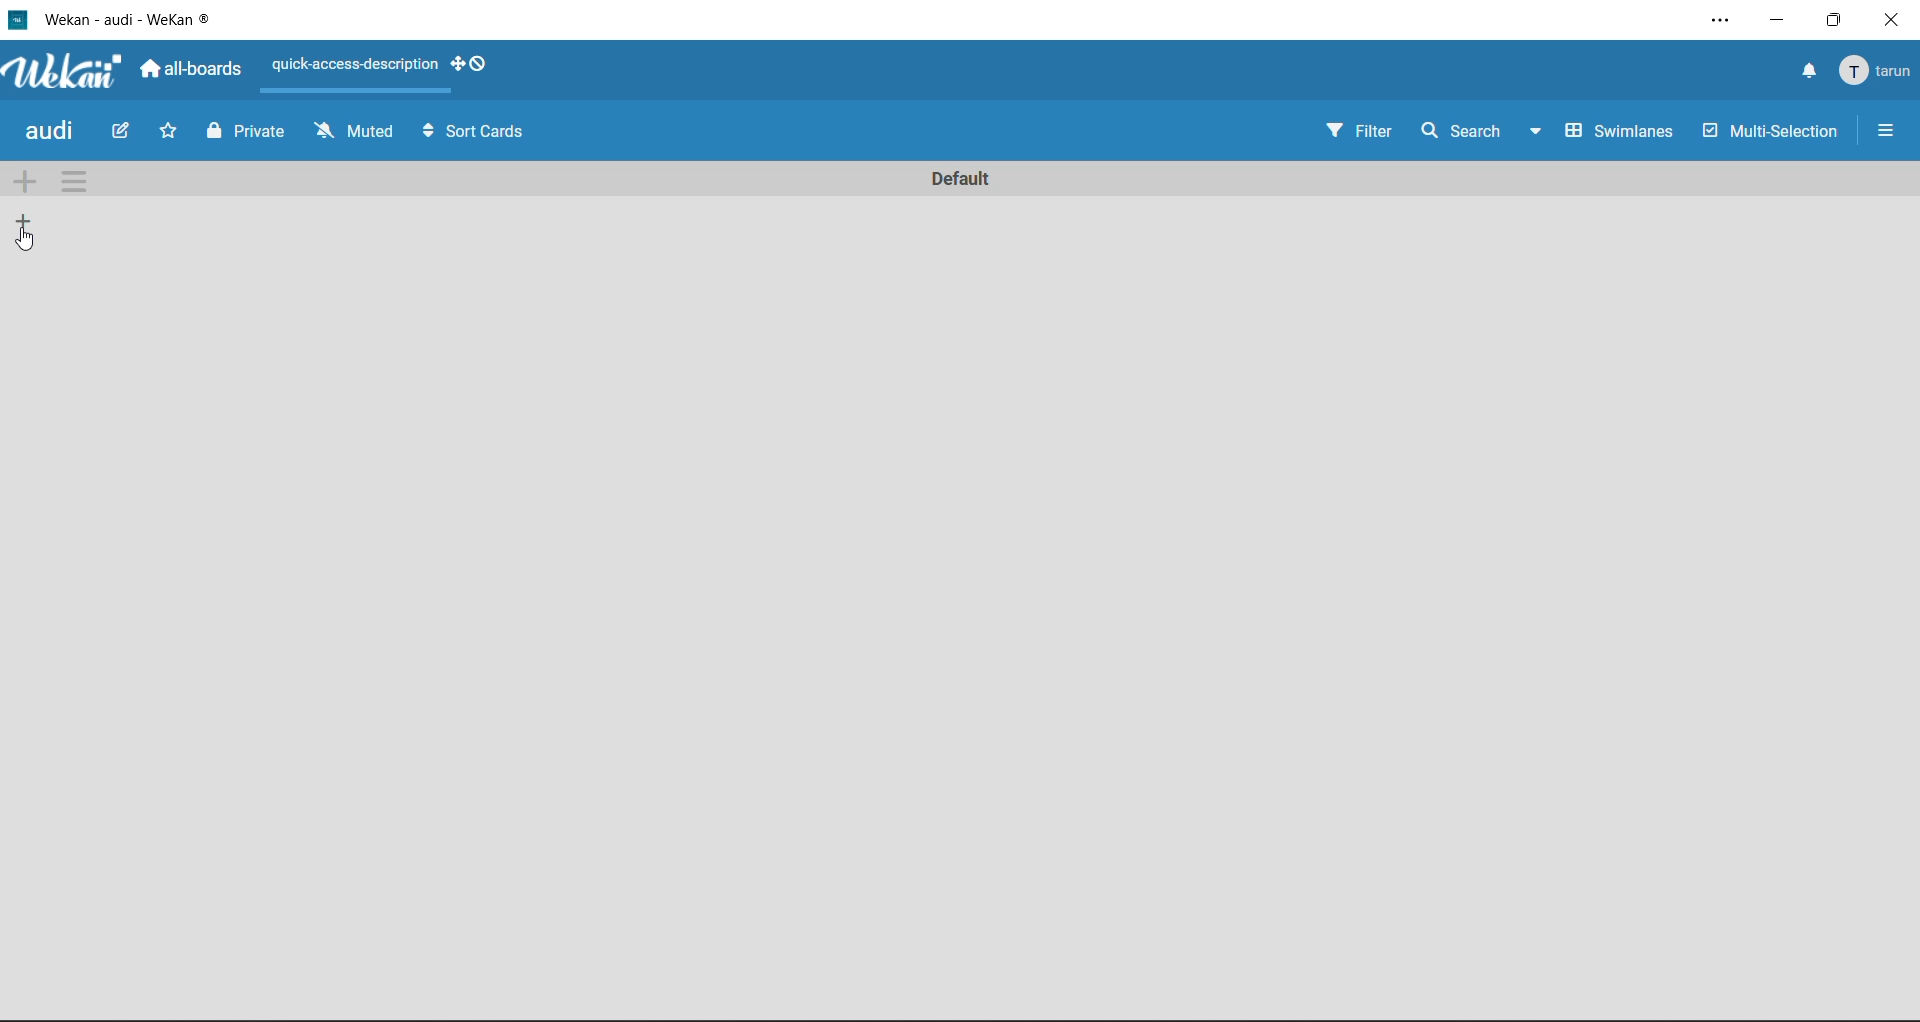 Image resolution: width=1920 pixels, height=1022 pixels. What do you see at coordinates (29, 243) in the screenshot?
I see `cursor` at bounding box center [29, 243].